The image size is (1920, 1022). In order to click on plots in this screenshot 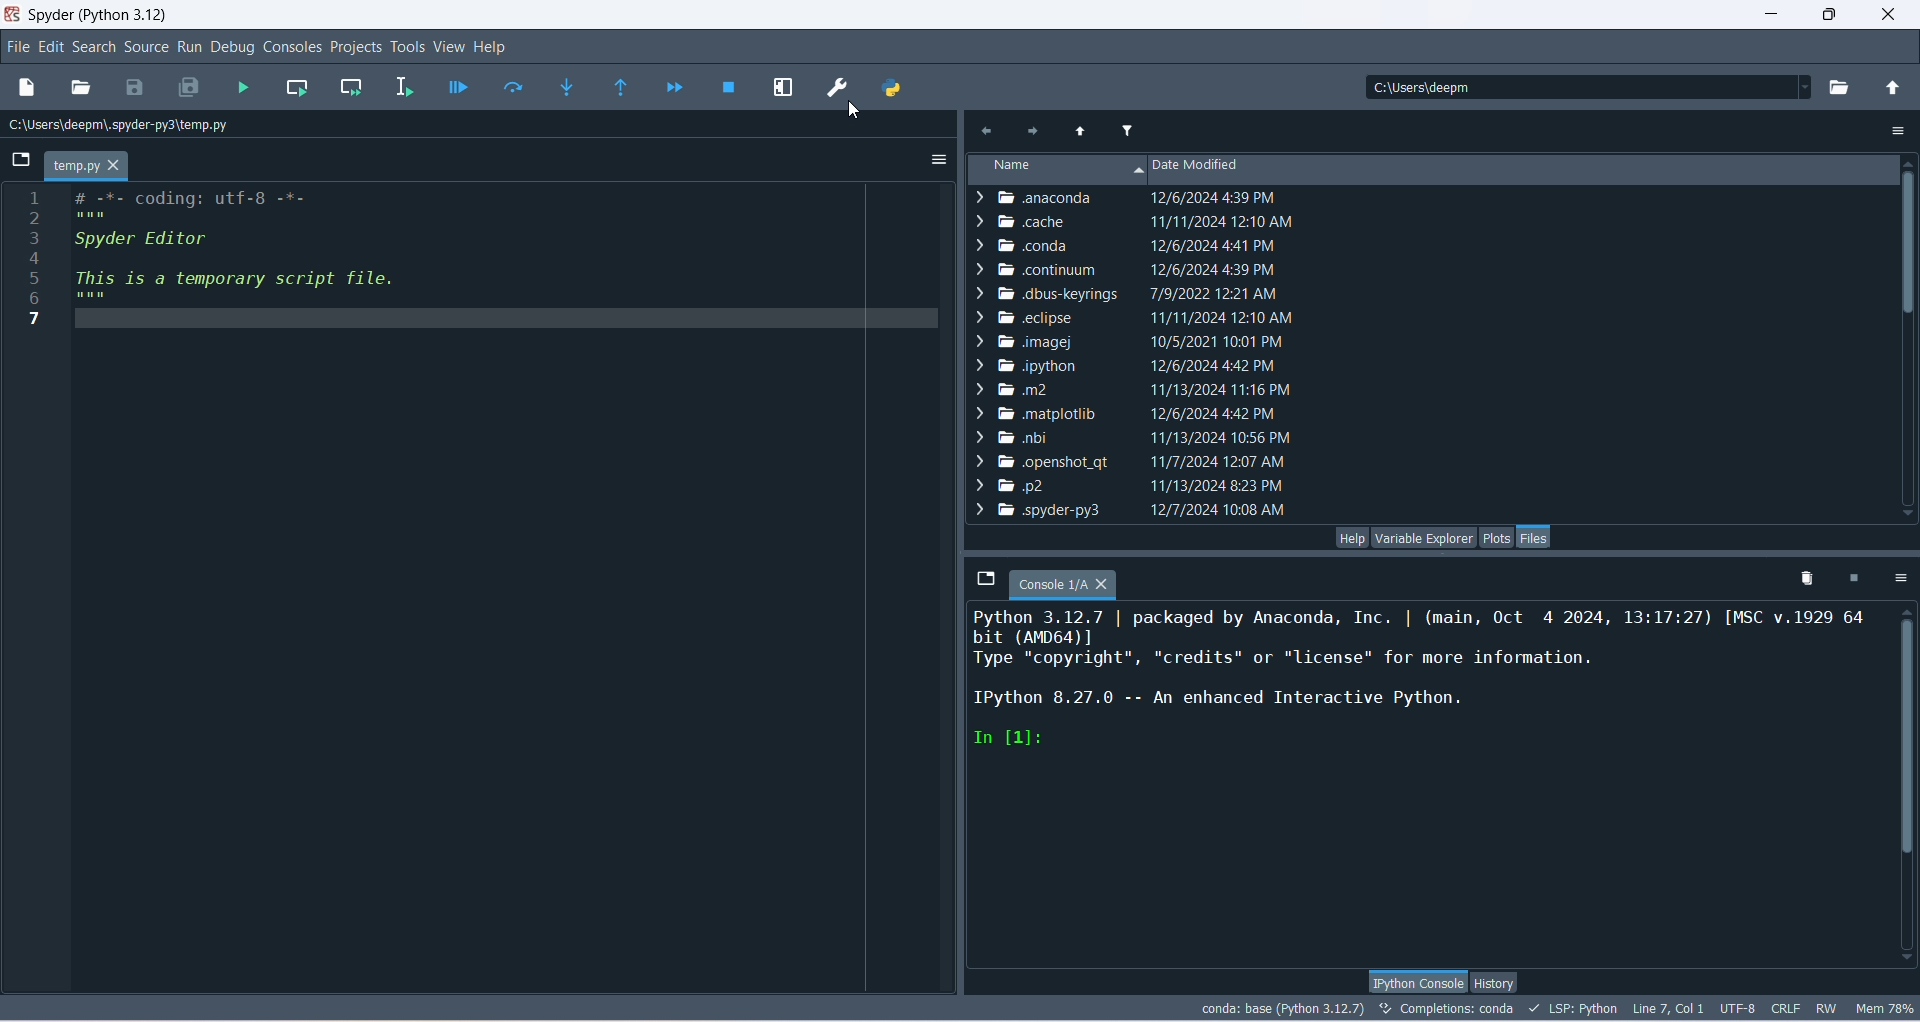, I will do `click(1495, 538)`.